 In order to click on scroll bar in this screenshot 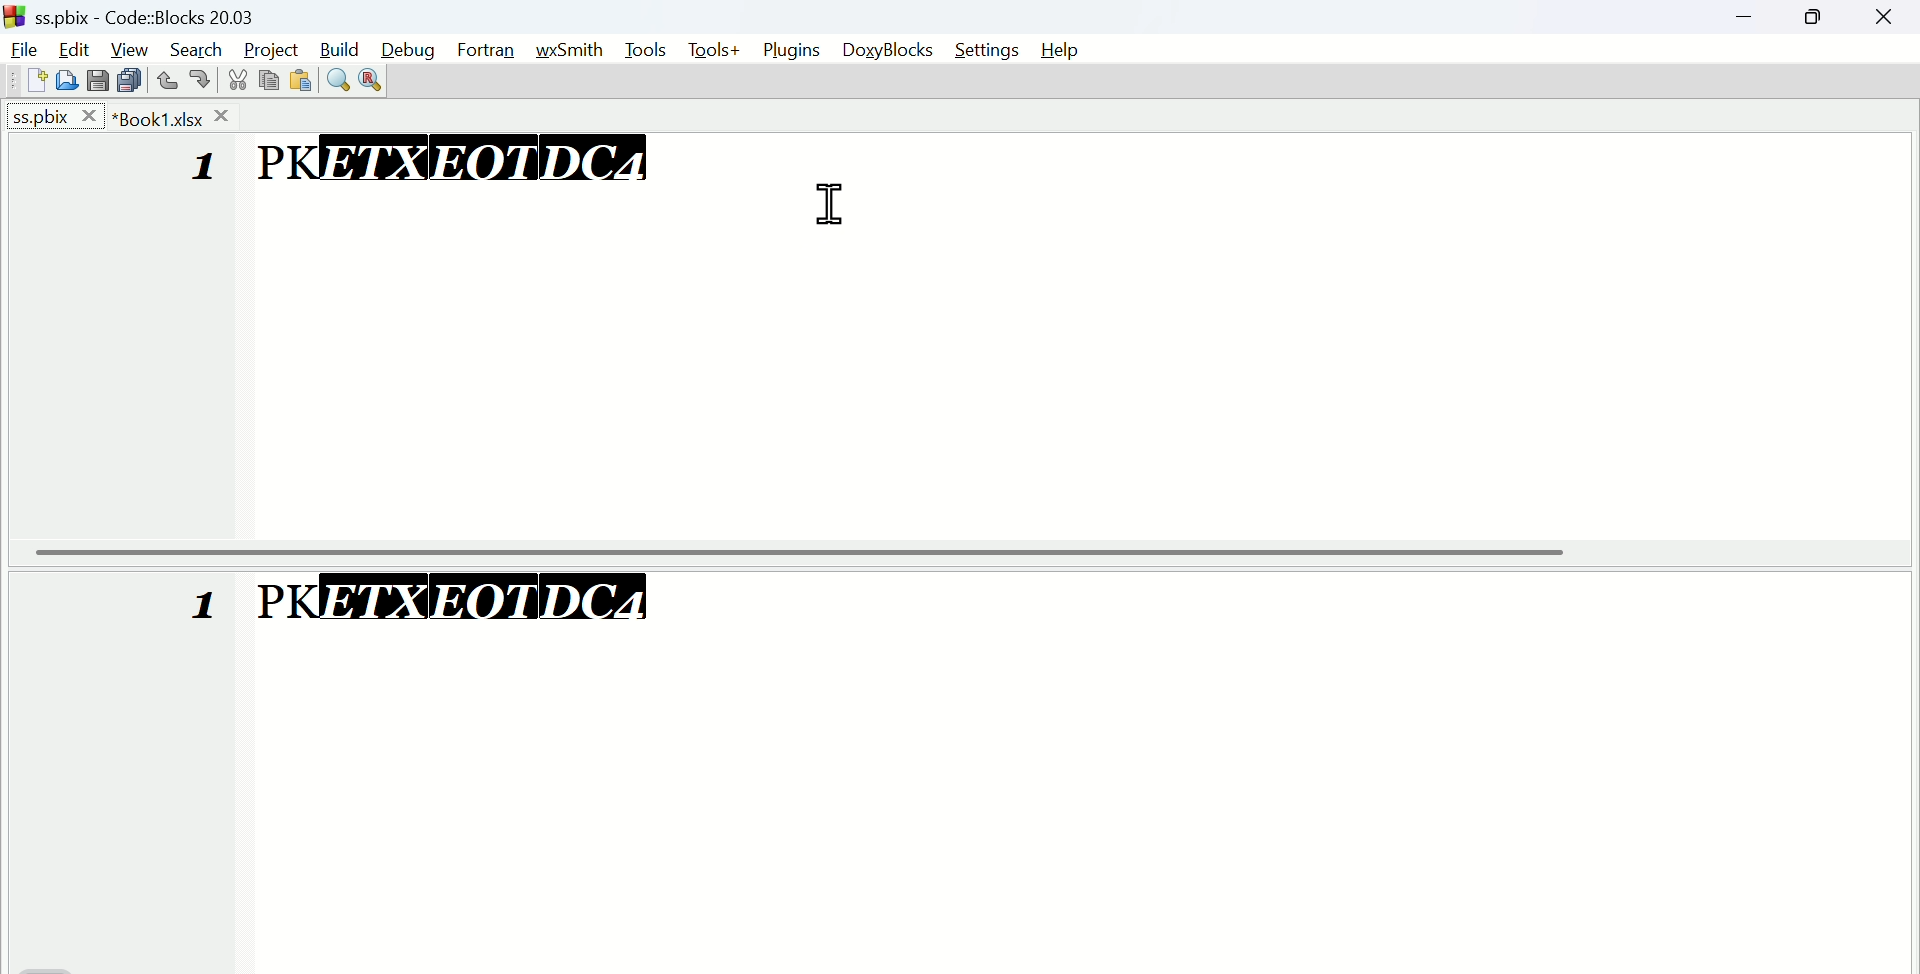, I will do `click(961, 552)`.